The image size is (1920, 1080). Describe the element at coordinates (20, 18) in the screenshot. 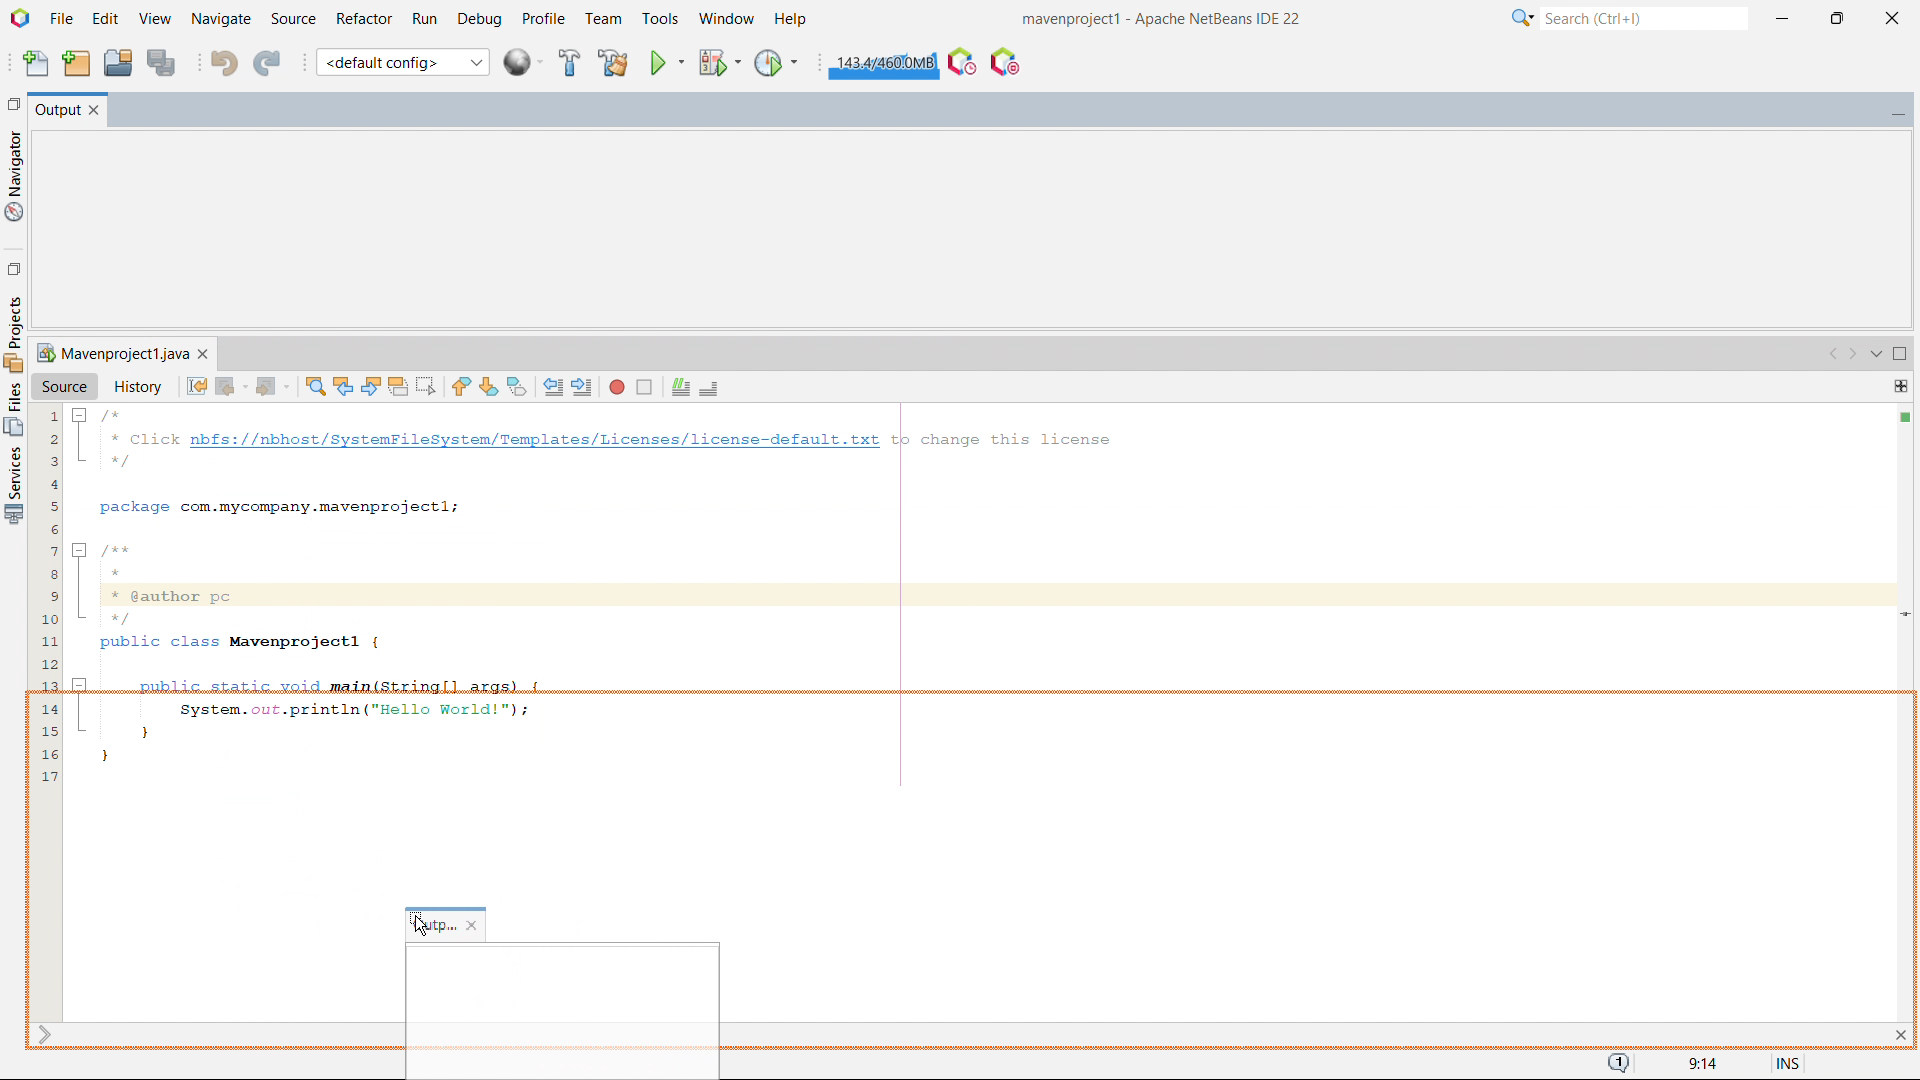

I see `logo` at that location.